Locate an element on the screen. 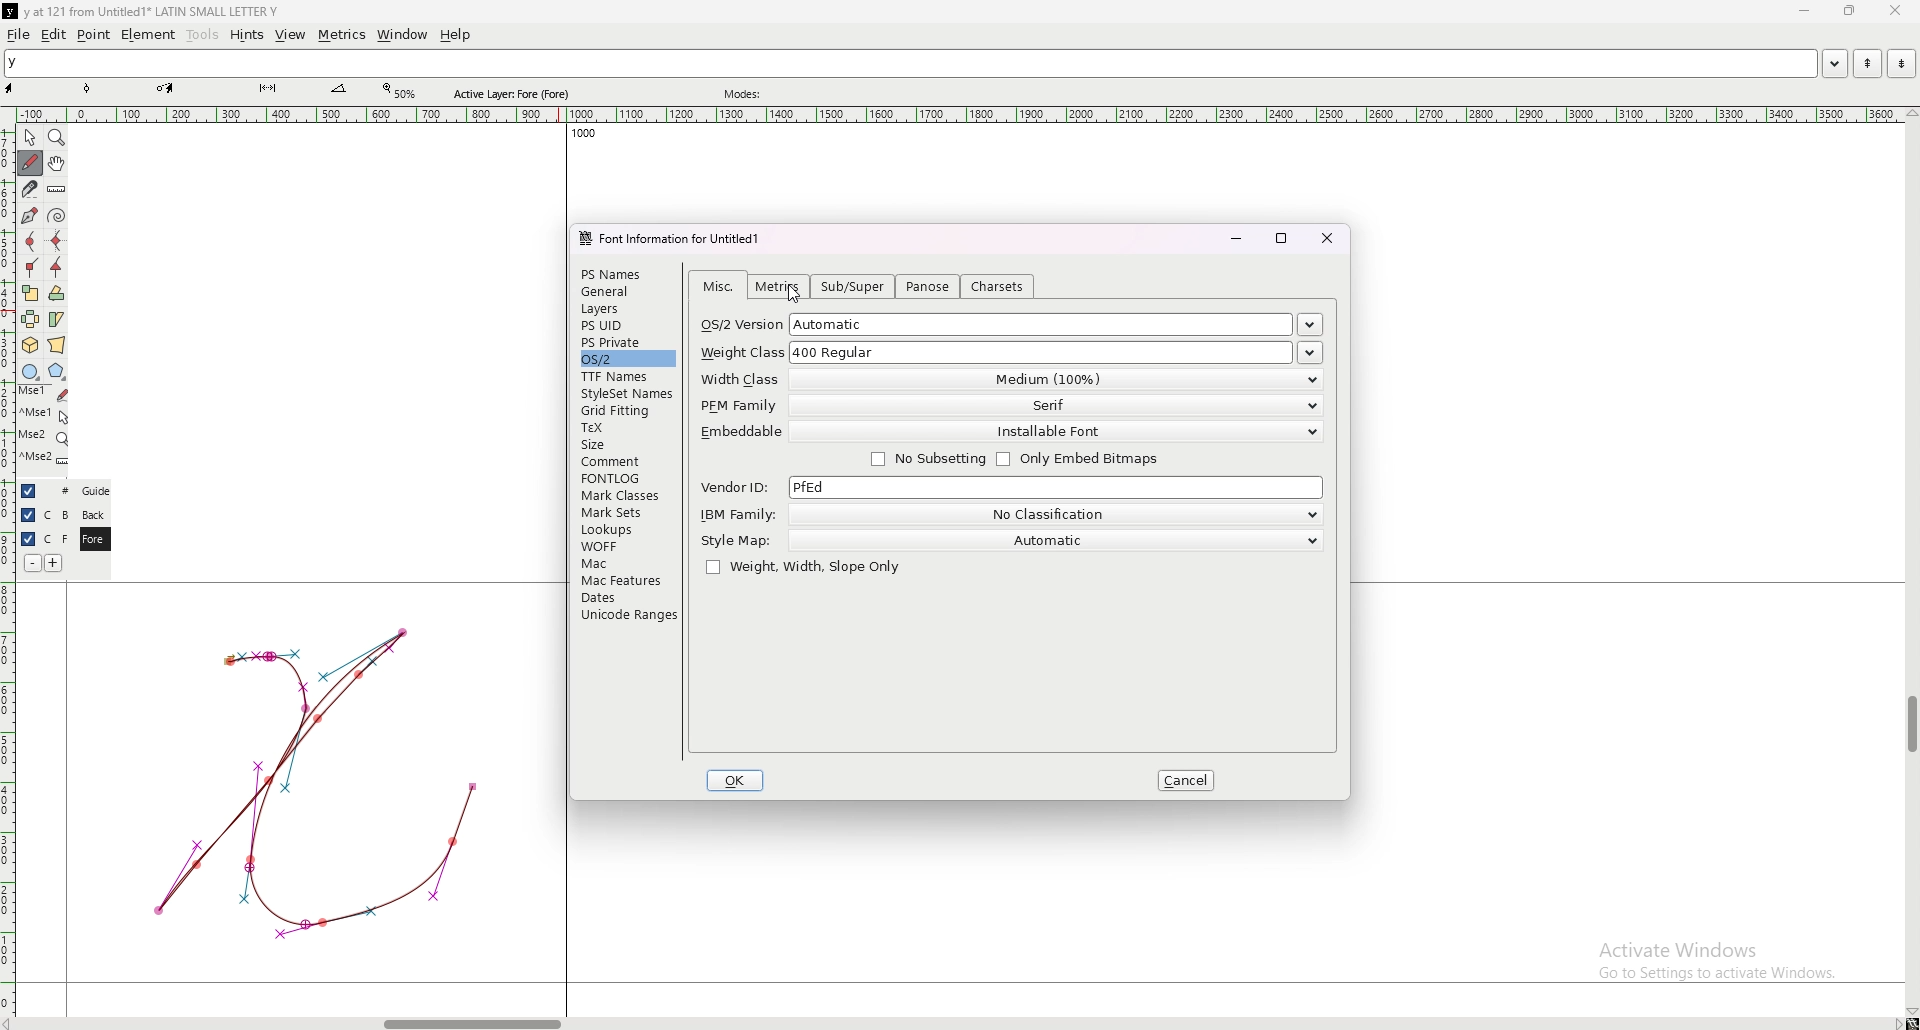 The image size is (1920, 1030). draw freehand is located at coordinates (30, 163).